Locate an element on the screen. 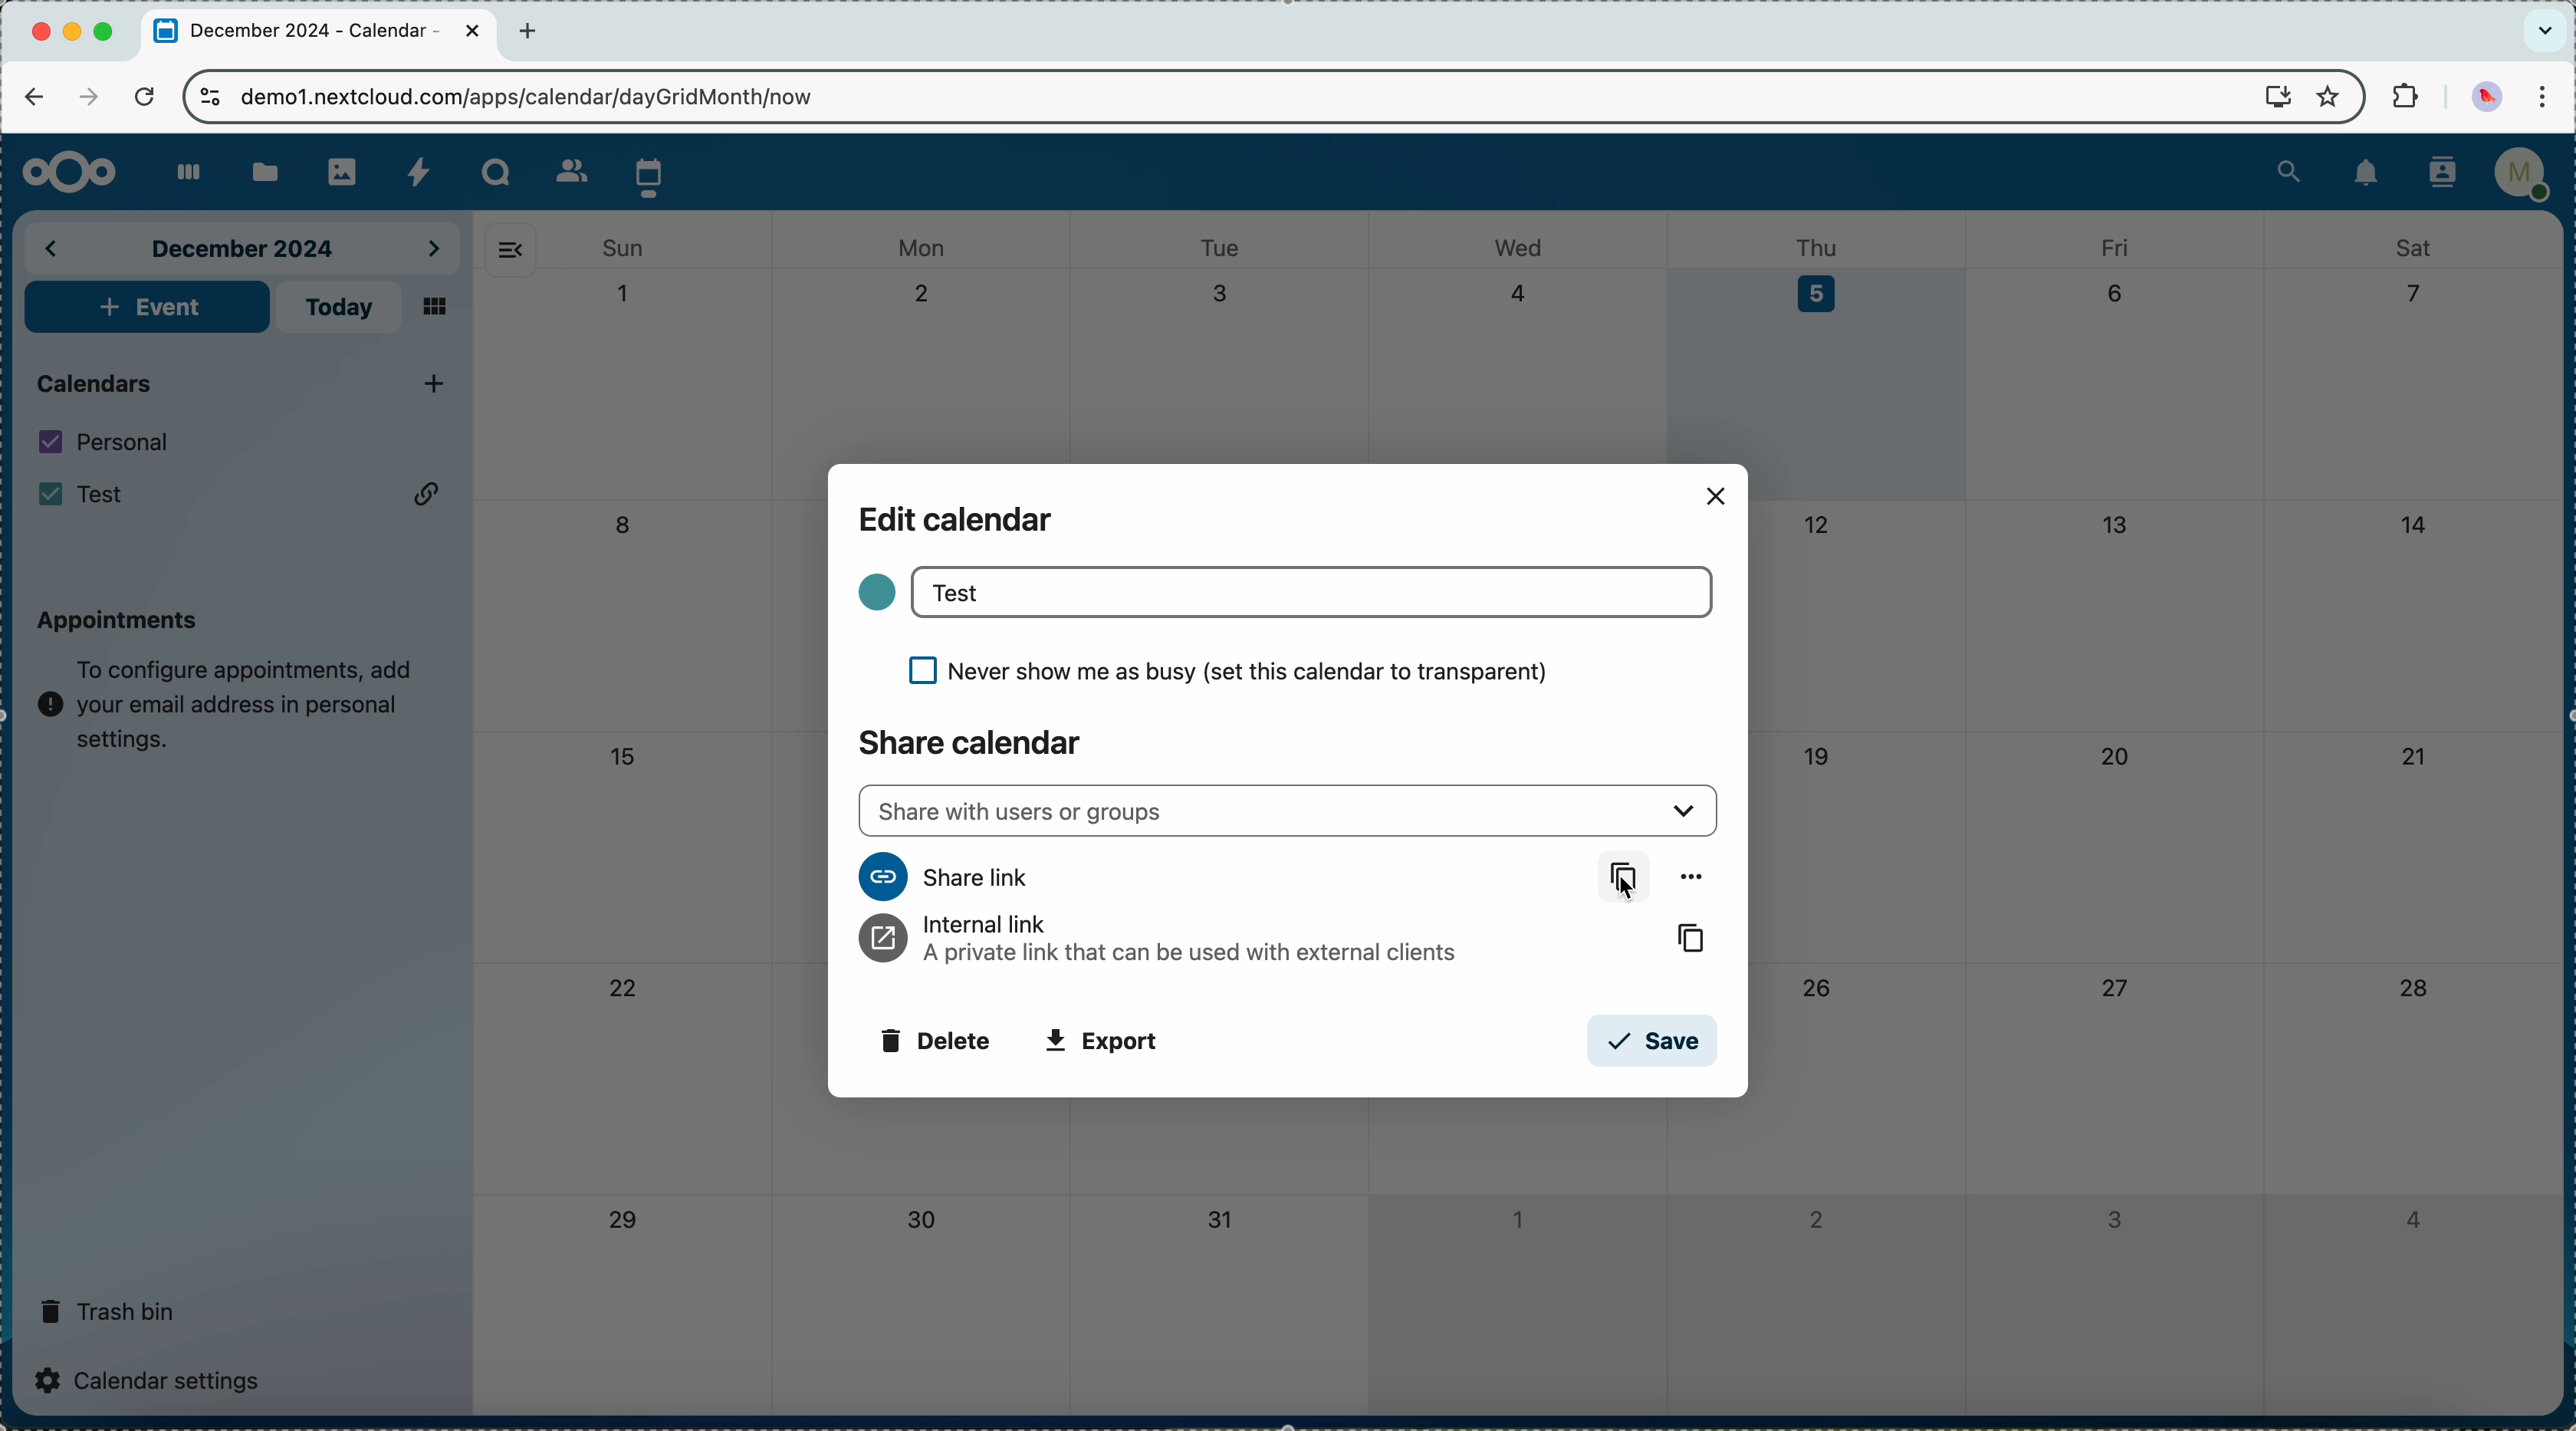  edit calendar is located at coordinates (958, 519).